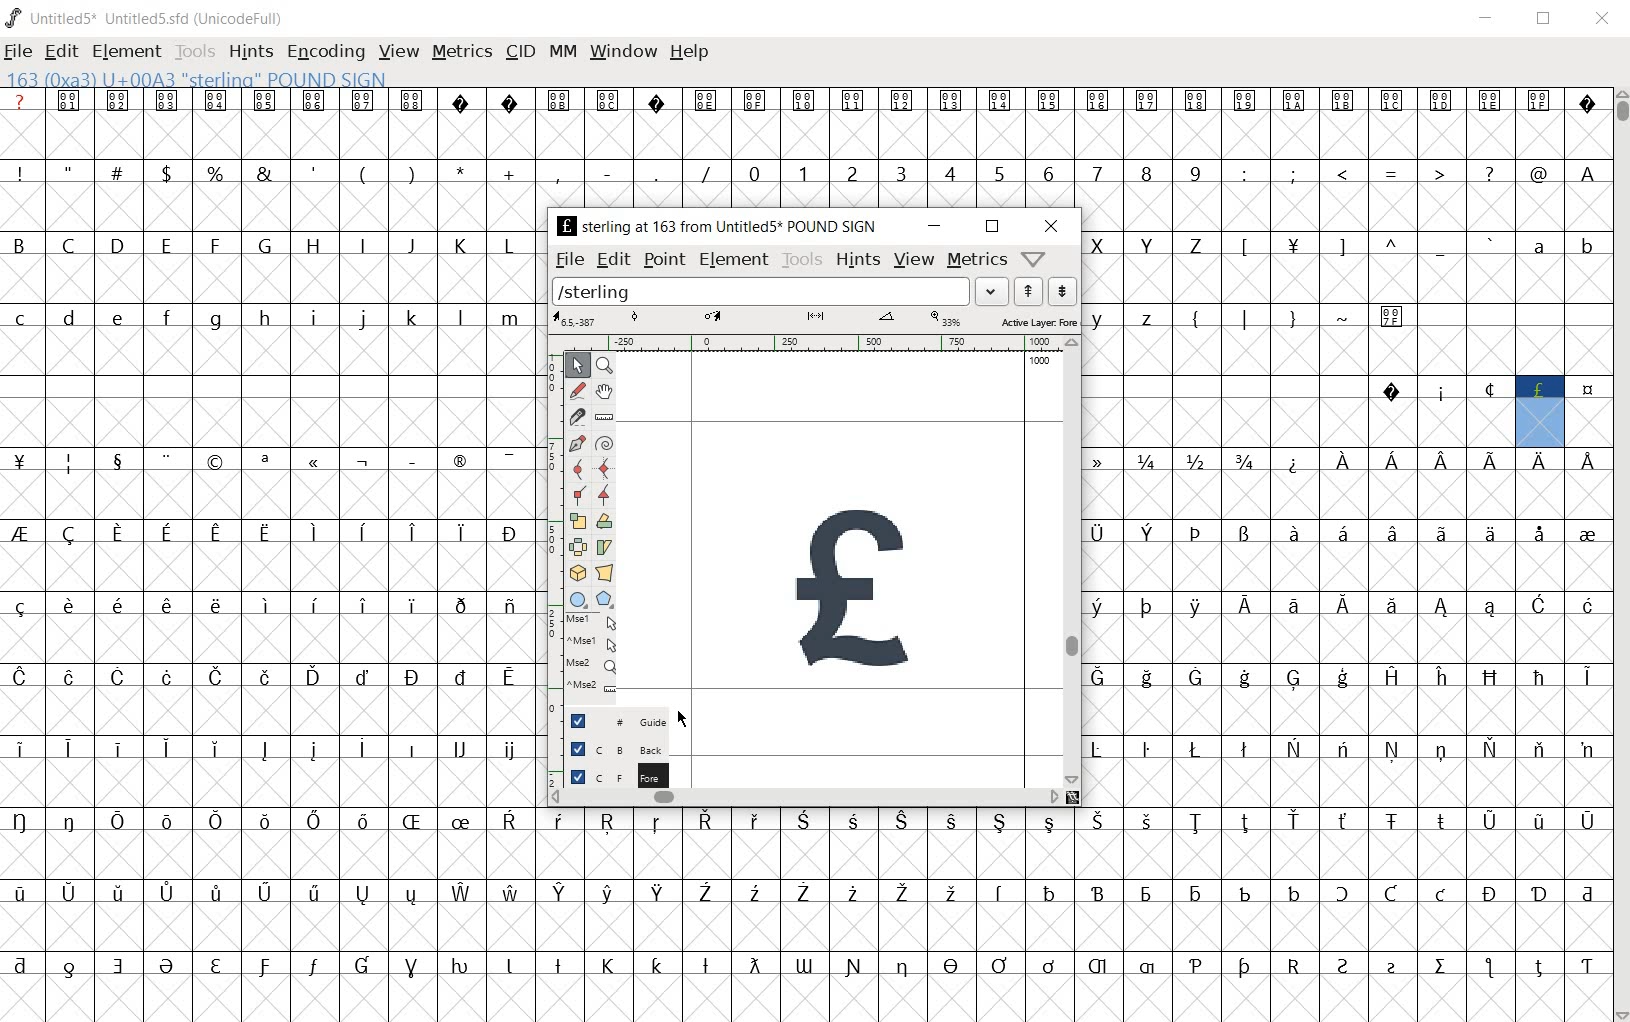  I want to click on Symbol, so click(1293, 964).